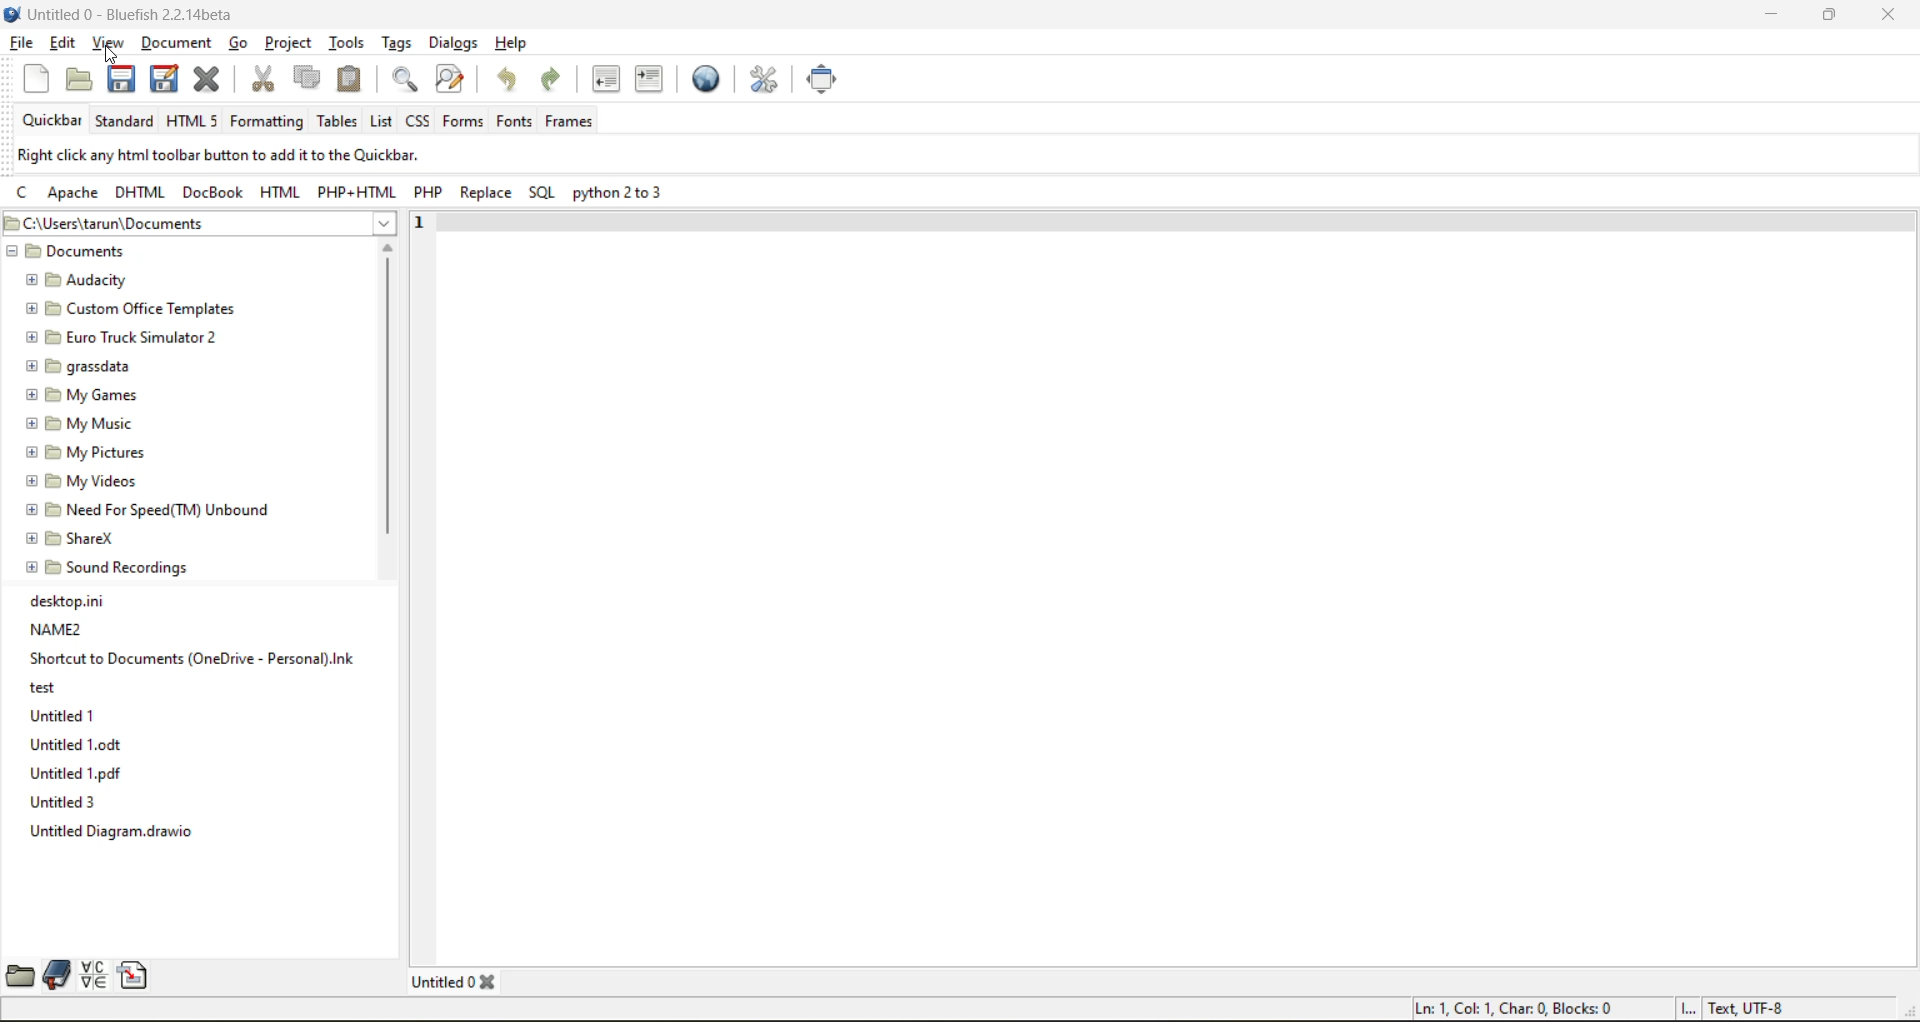 The height and width of the screenshot is (1022, 1920). I want to click on charmap, so click(100, 975).